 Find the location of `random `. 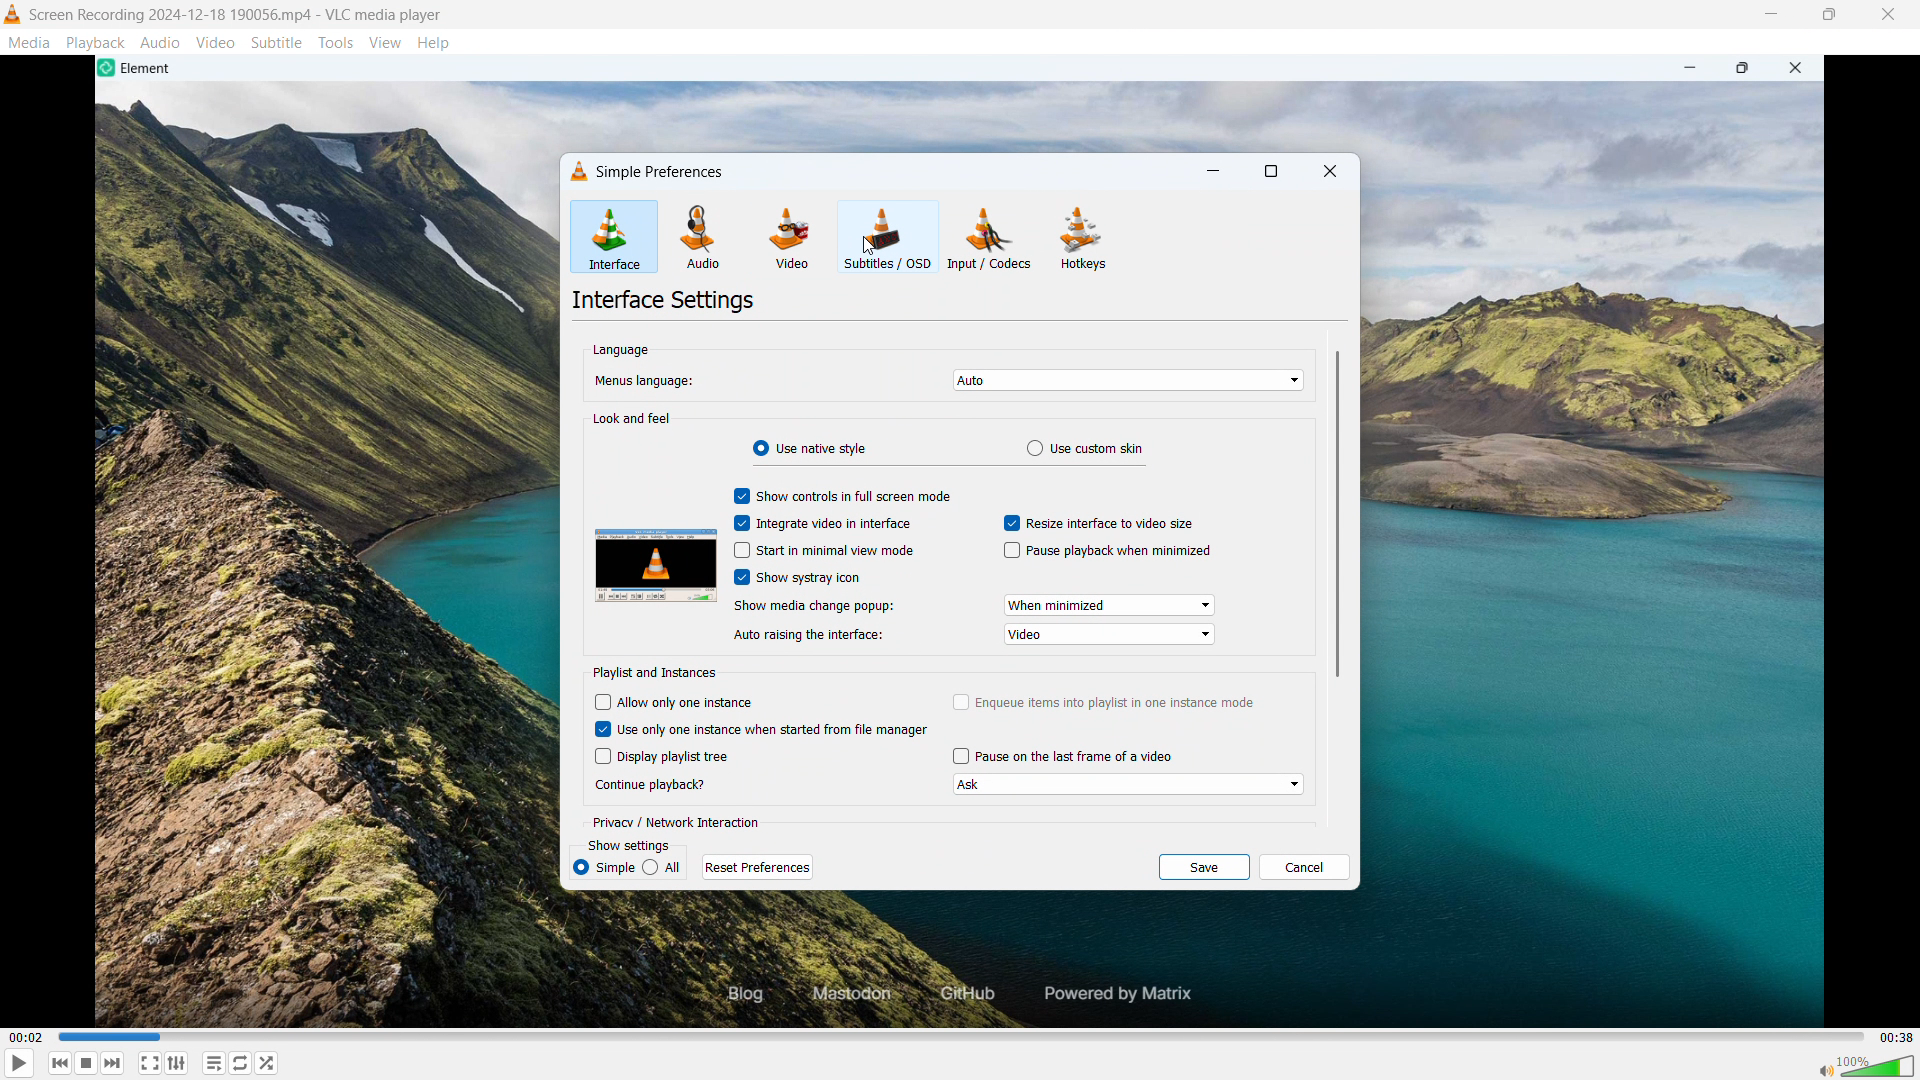

random  is located at coordinates (268, 1063).